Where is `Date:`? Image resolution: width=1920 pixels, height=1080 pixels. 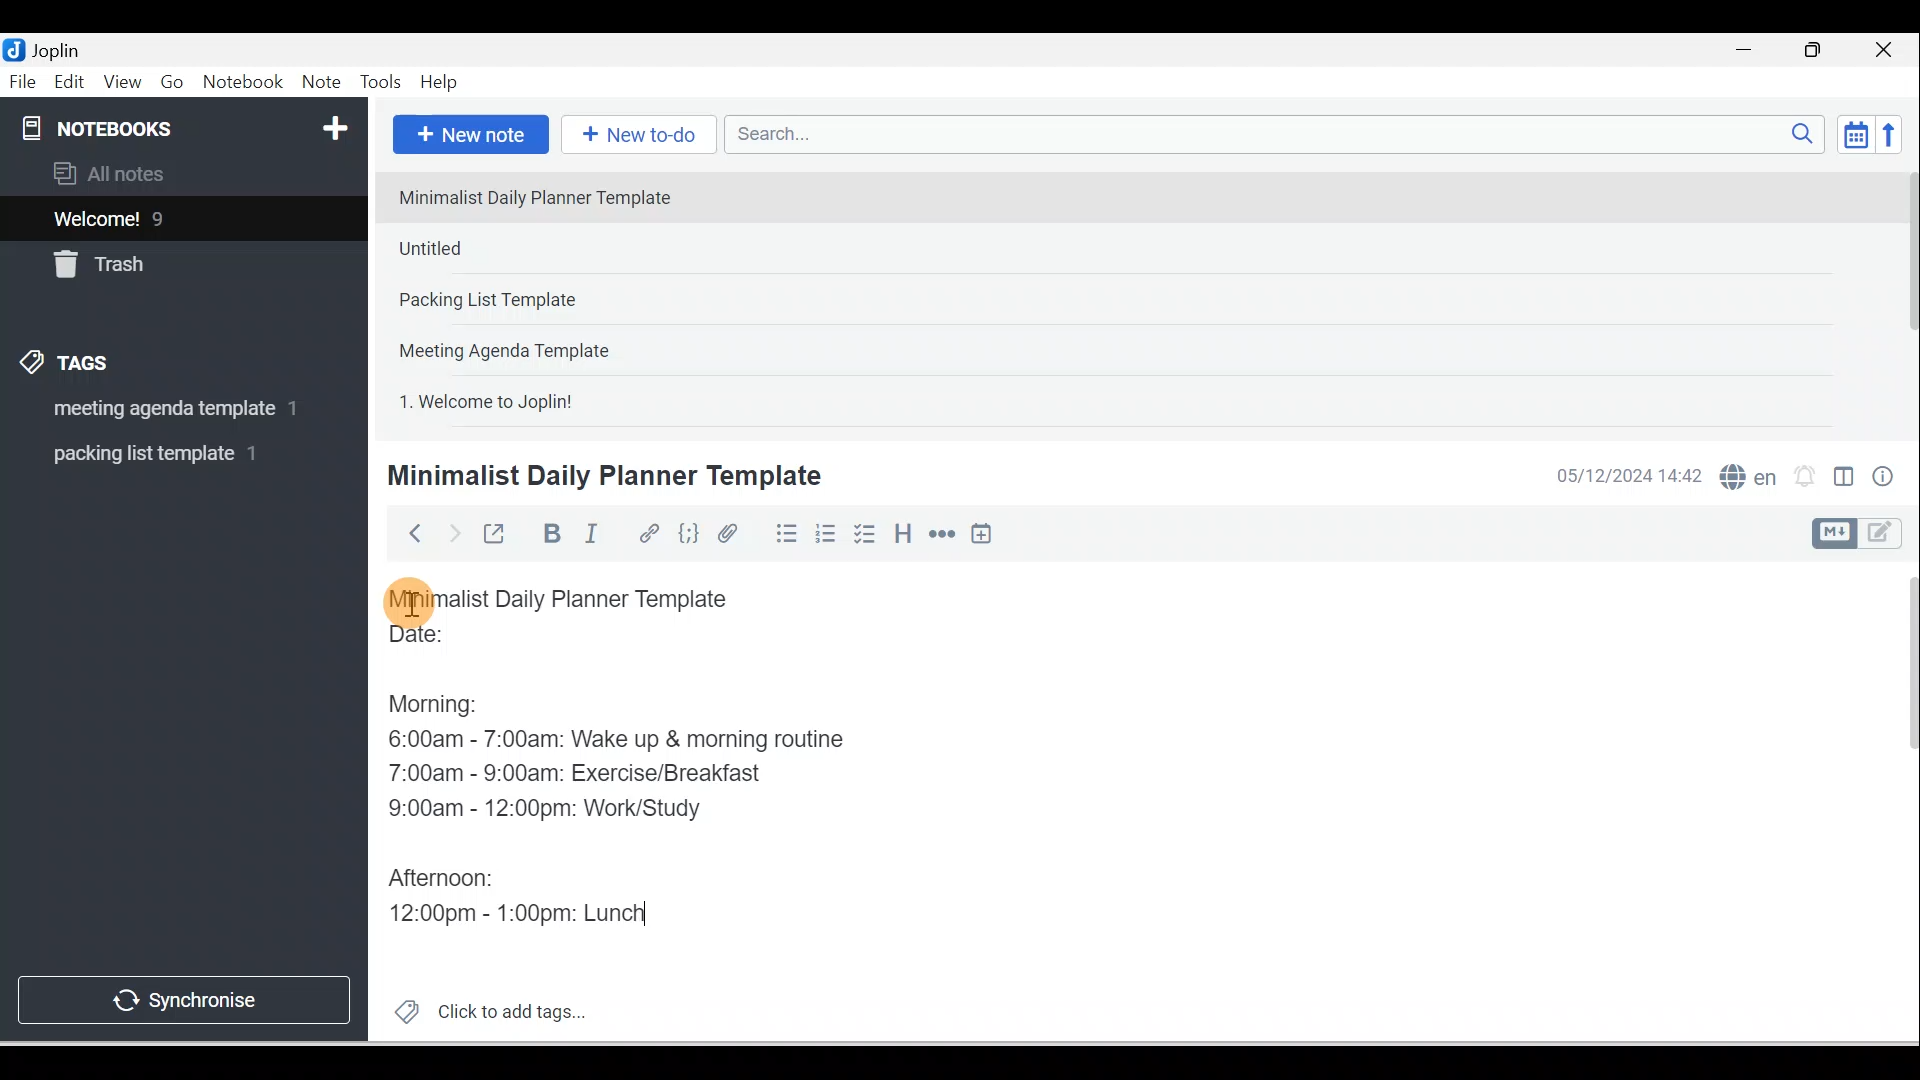 Date: is located at coordinates (473, 643).